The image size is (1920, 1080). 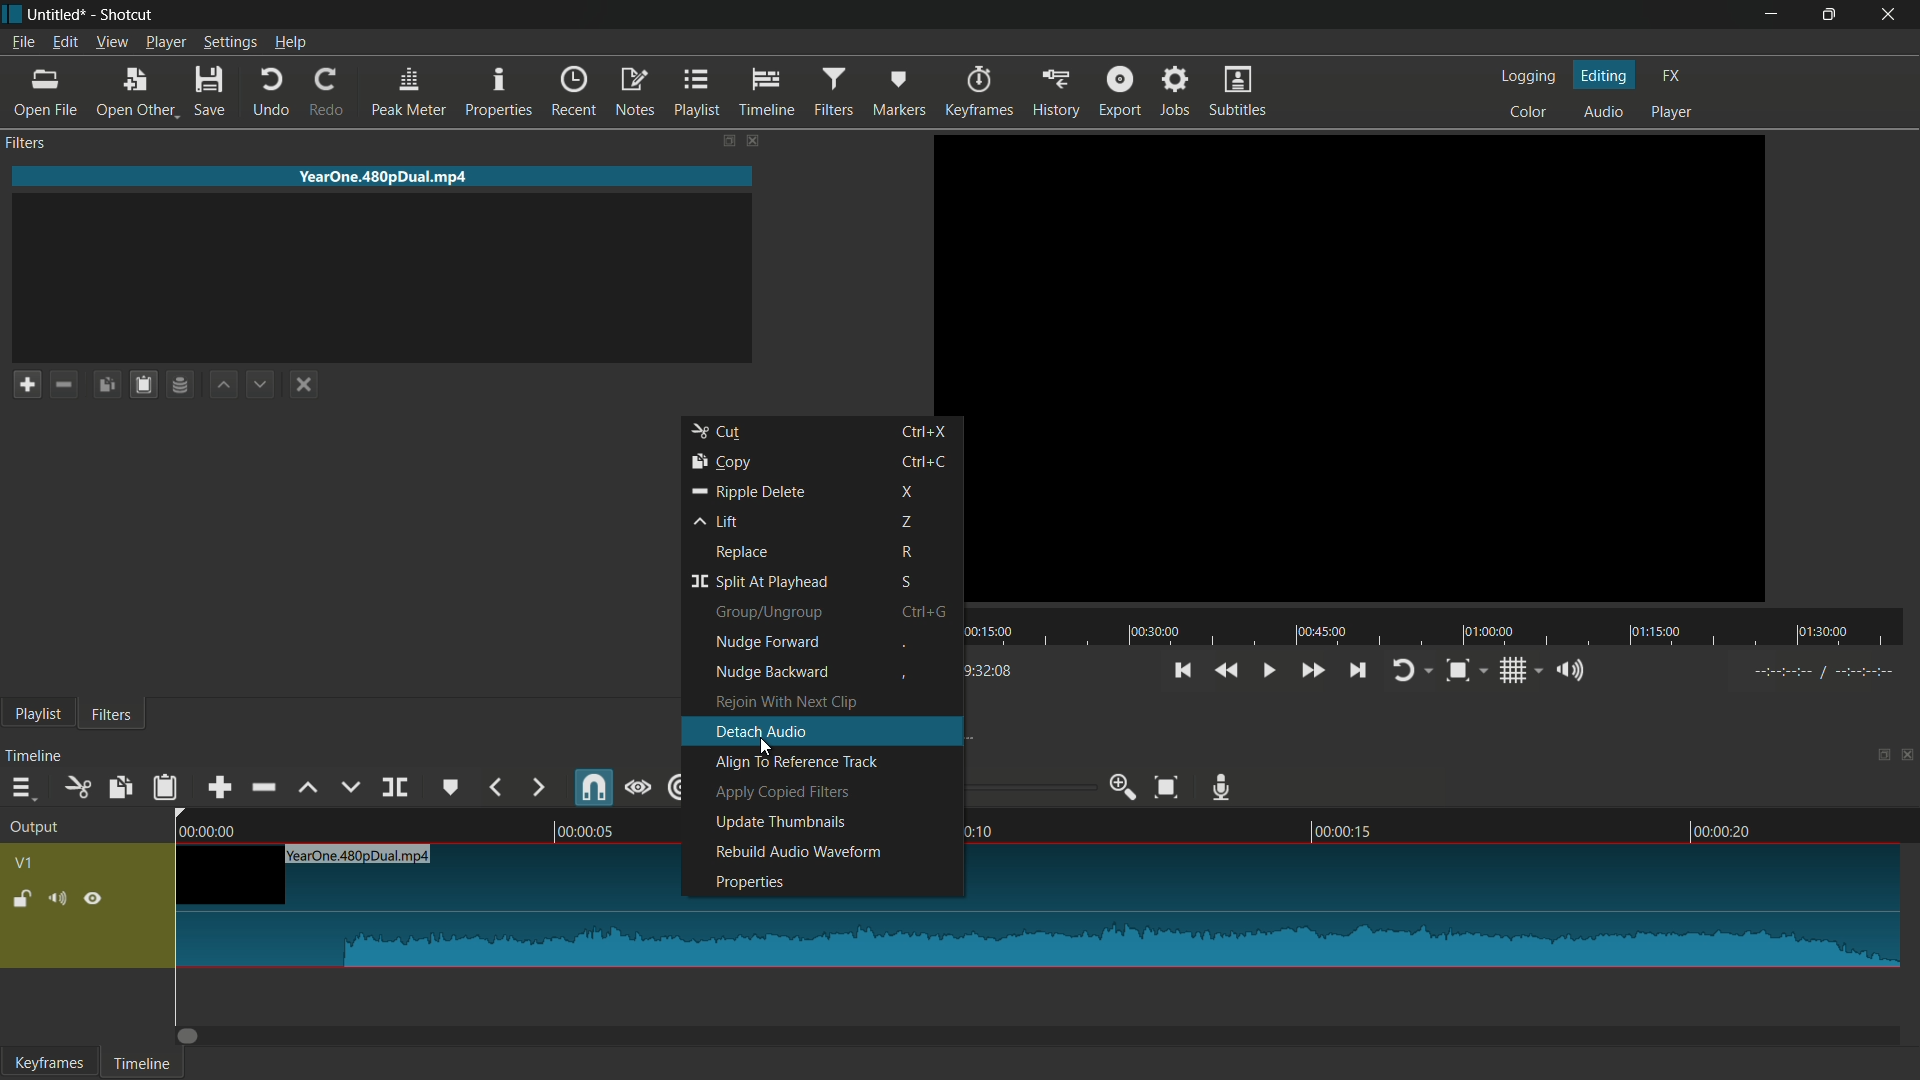 What do you see at coordinates (45, 92) in the screenshot?
I see `open file` at bounding box center [45, 92].